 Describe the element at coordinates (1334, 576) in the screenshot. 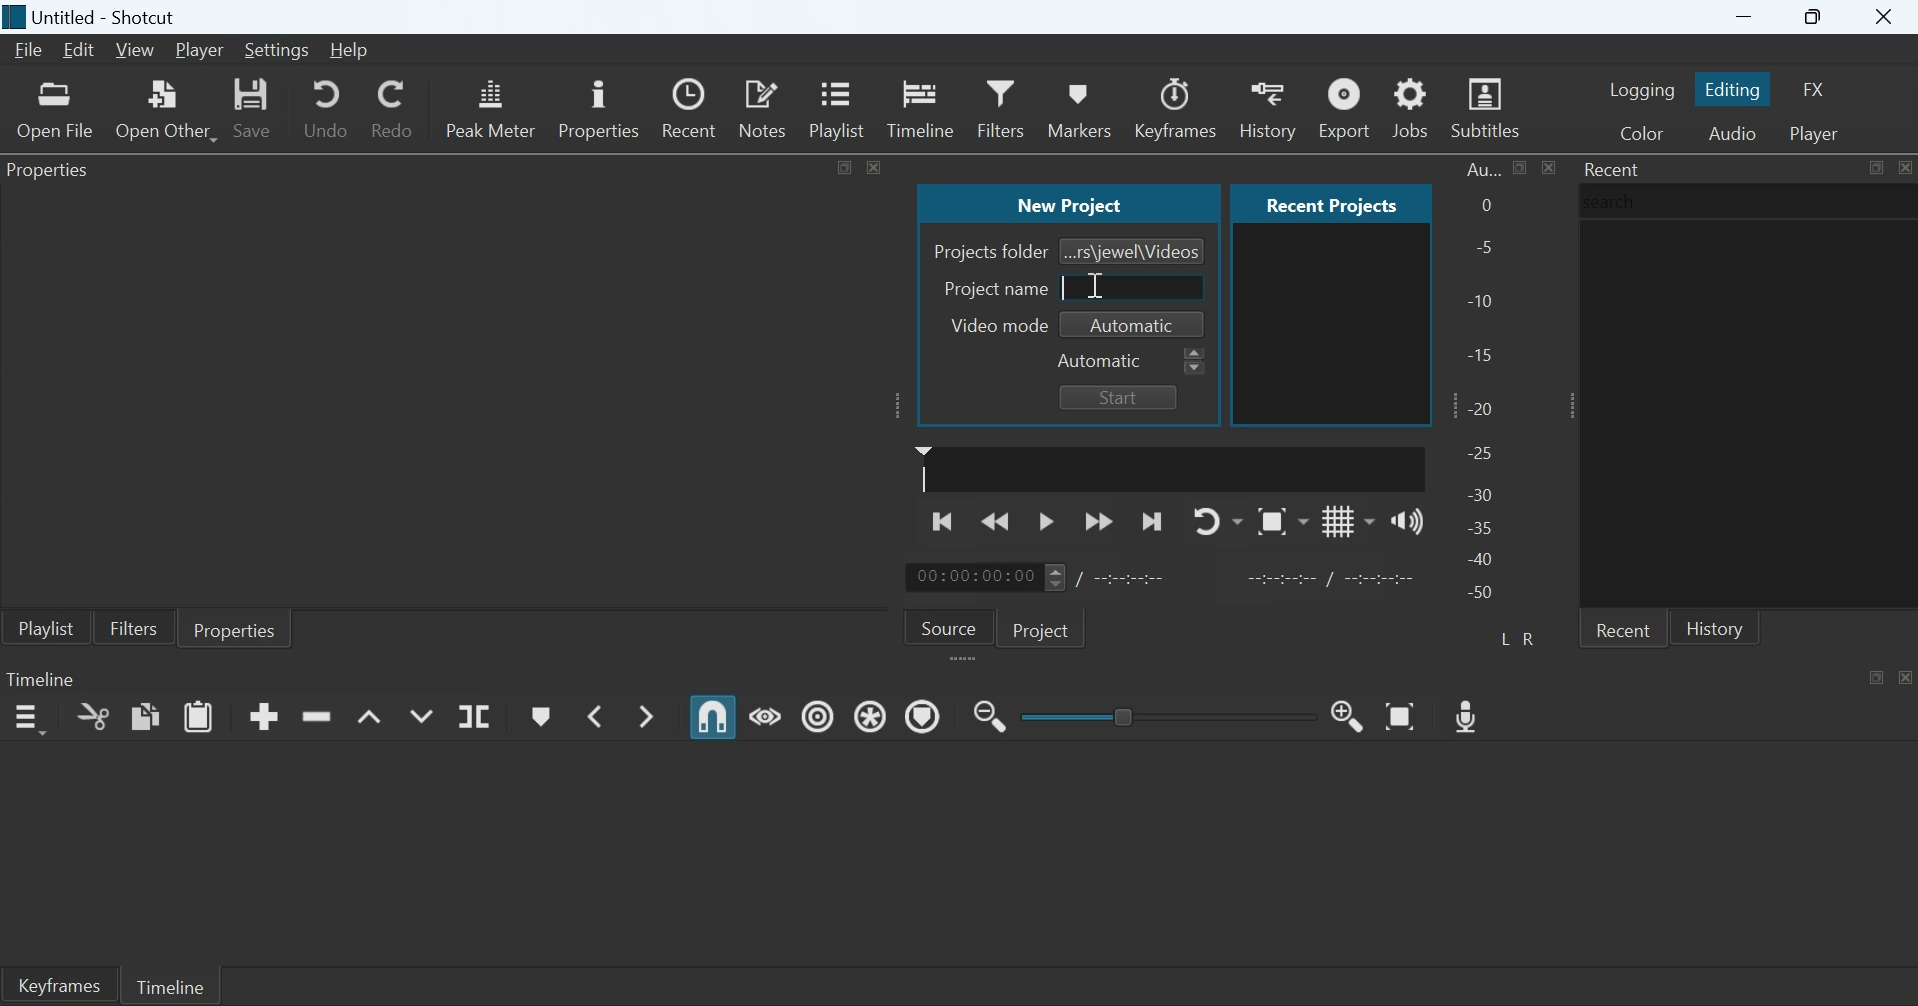

I see `Start marker/End marker` at that location.